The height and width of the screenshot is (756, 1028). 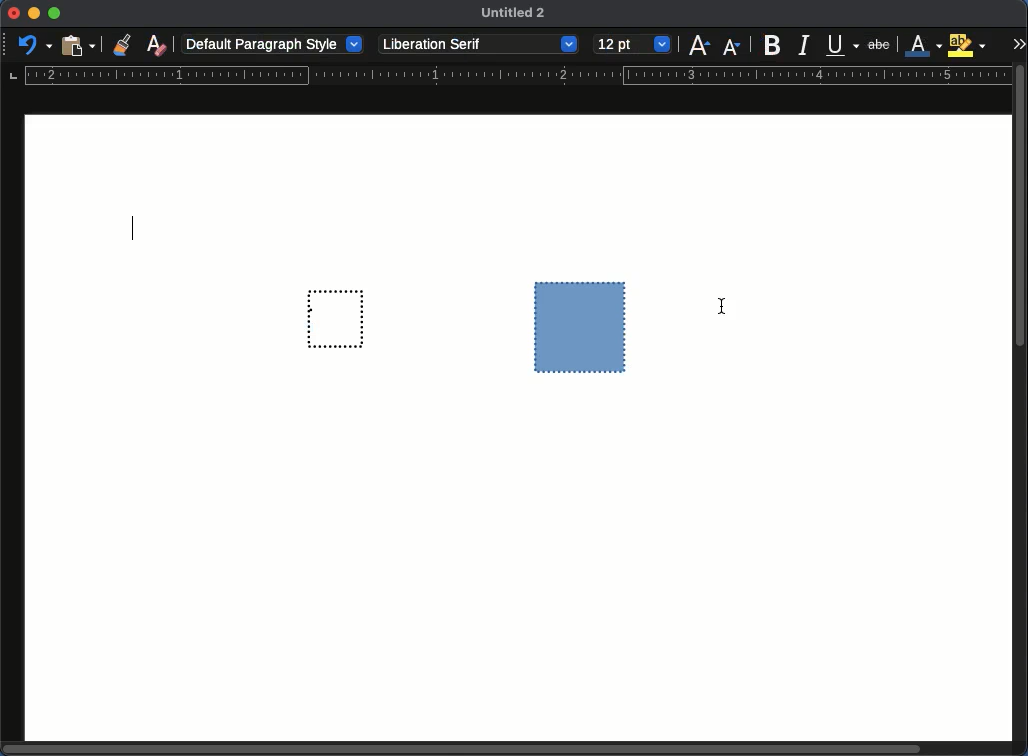 What do you see at coordinates (967, 44) in the screenshot?
I see `highlight color` at bounding box center [967, 44].